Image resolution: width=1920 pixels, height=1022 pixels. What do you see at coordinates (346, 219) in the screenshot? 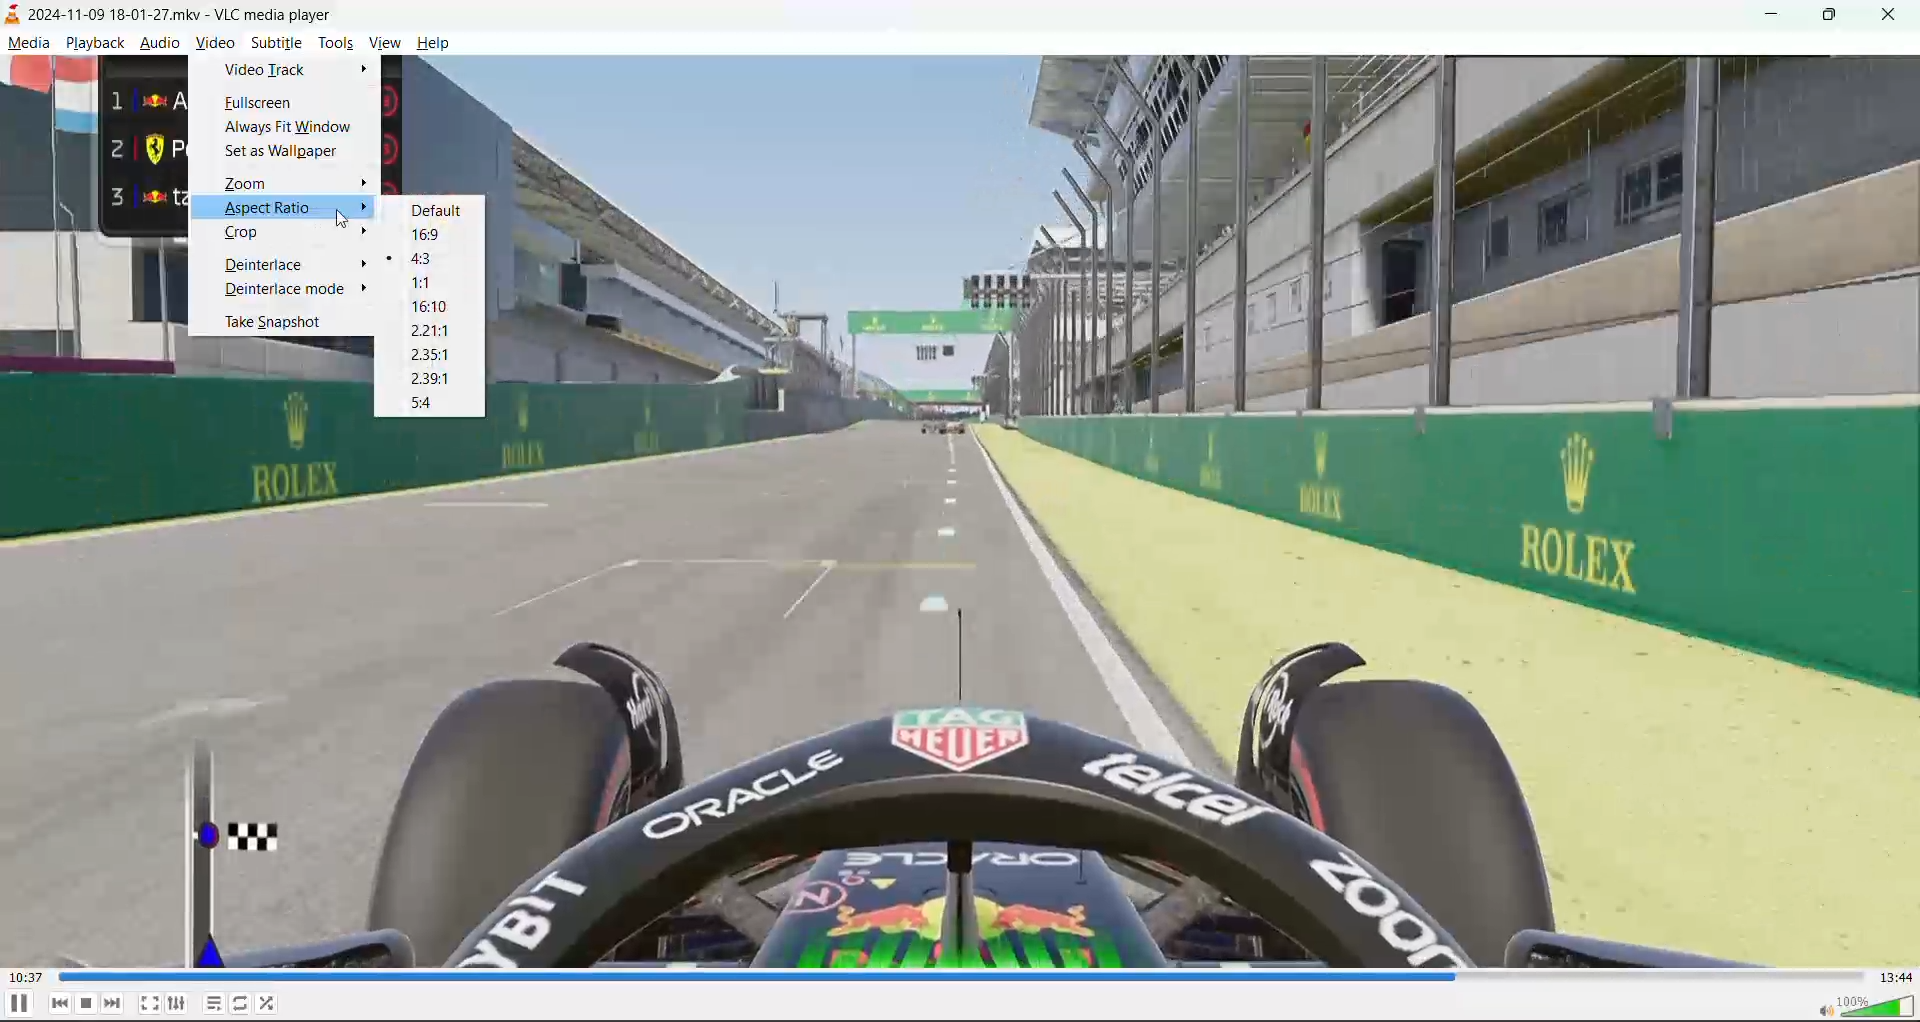
I see `cursor` at bounding box center [346, 219].